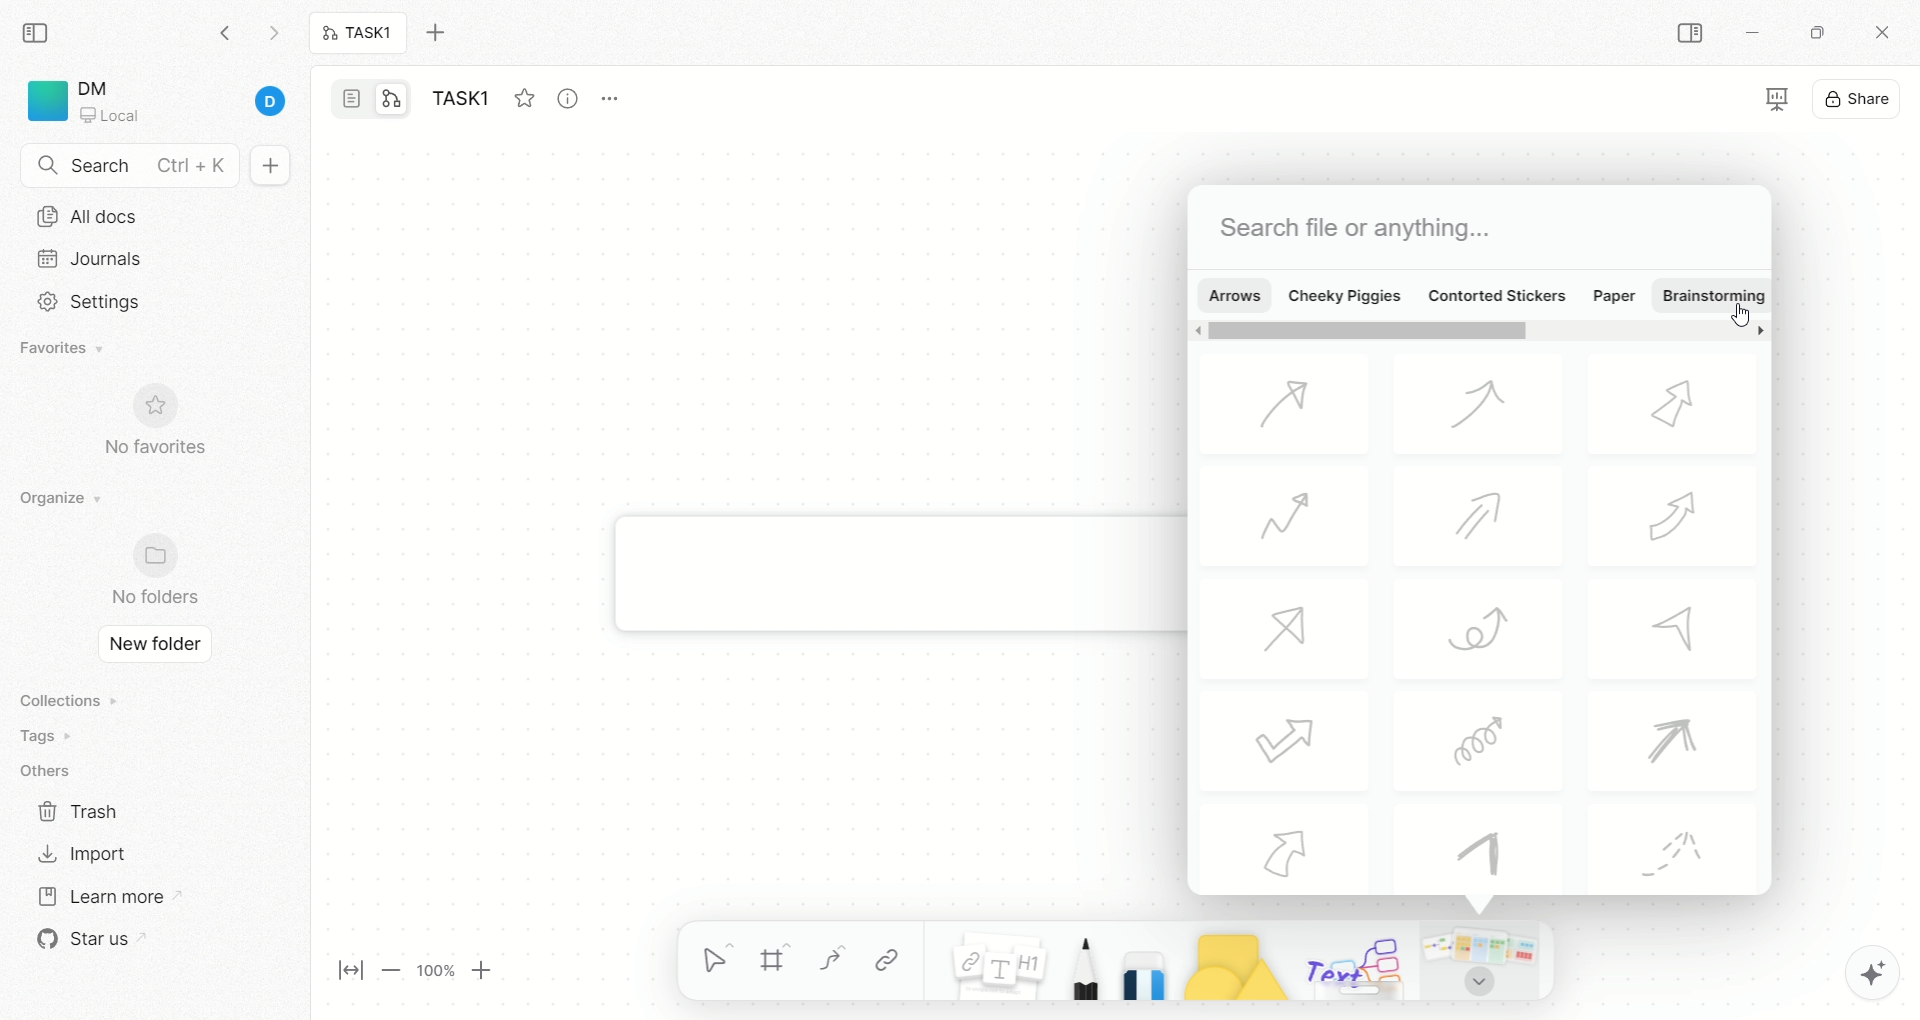 This screenshot has width=1920, height=1020. I want to click on COLLAPSE SIDEBAR, so click(1691, 34).